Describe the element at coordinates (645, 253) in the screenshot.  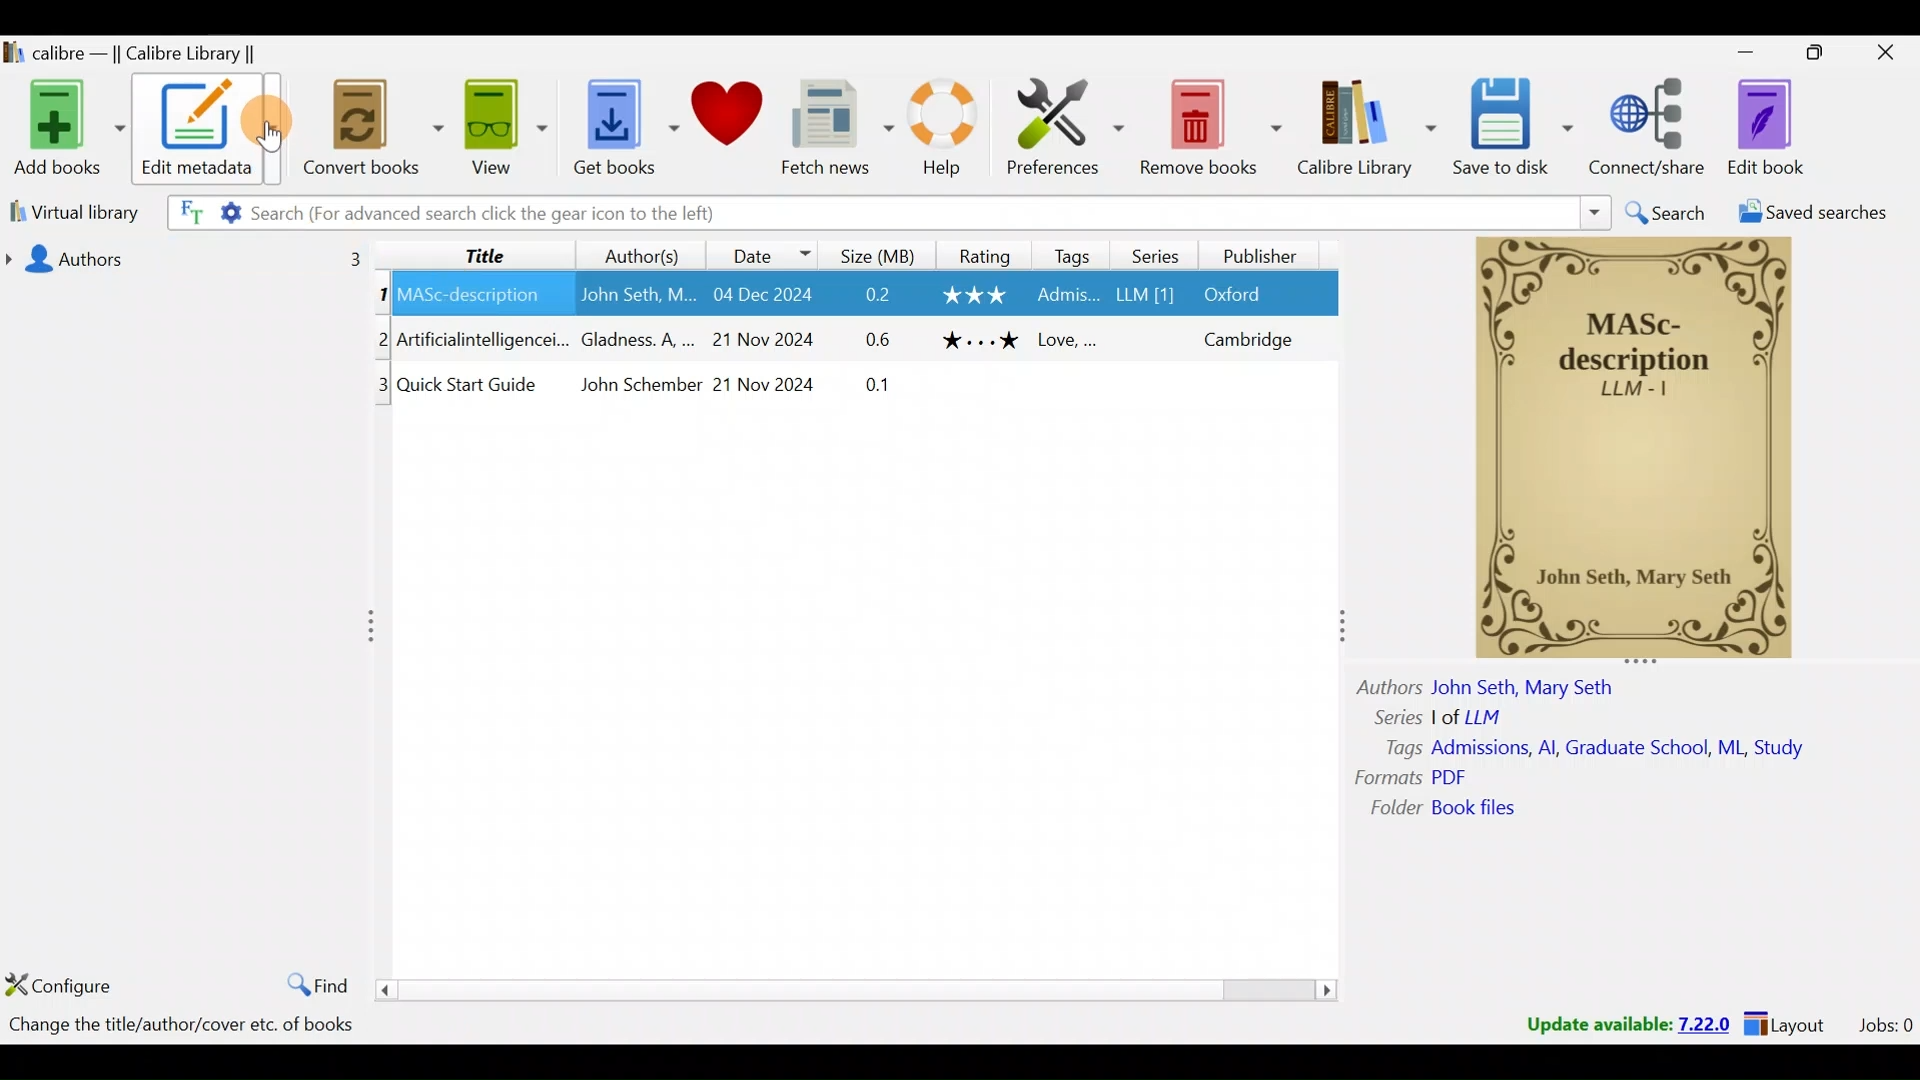
I see `Authors` at that location.